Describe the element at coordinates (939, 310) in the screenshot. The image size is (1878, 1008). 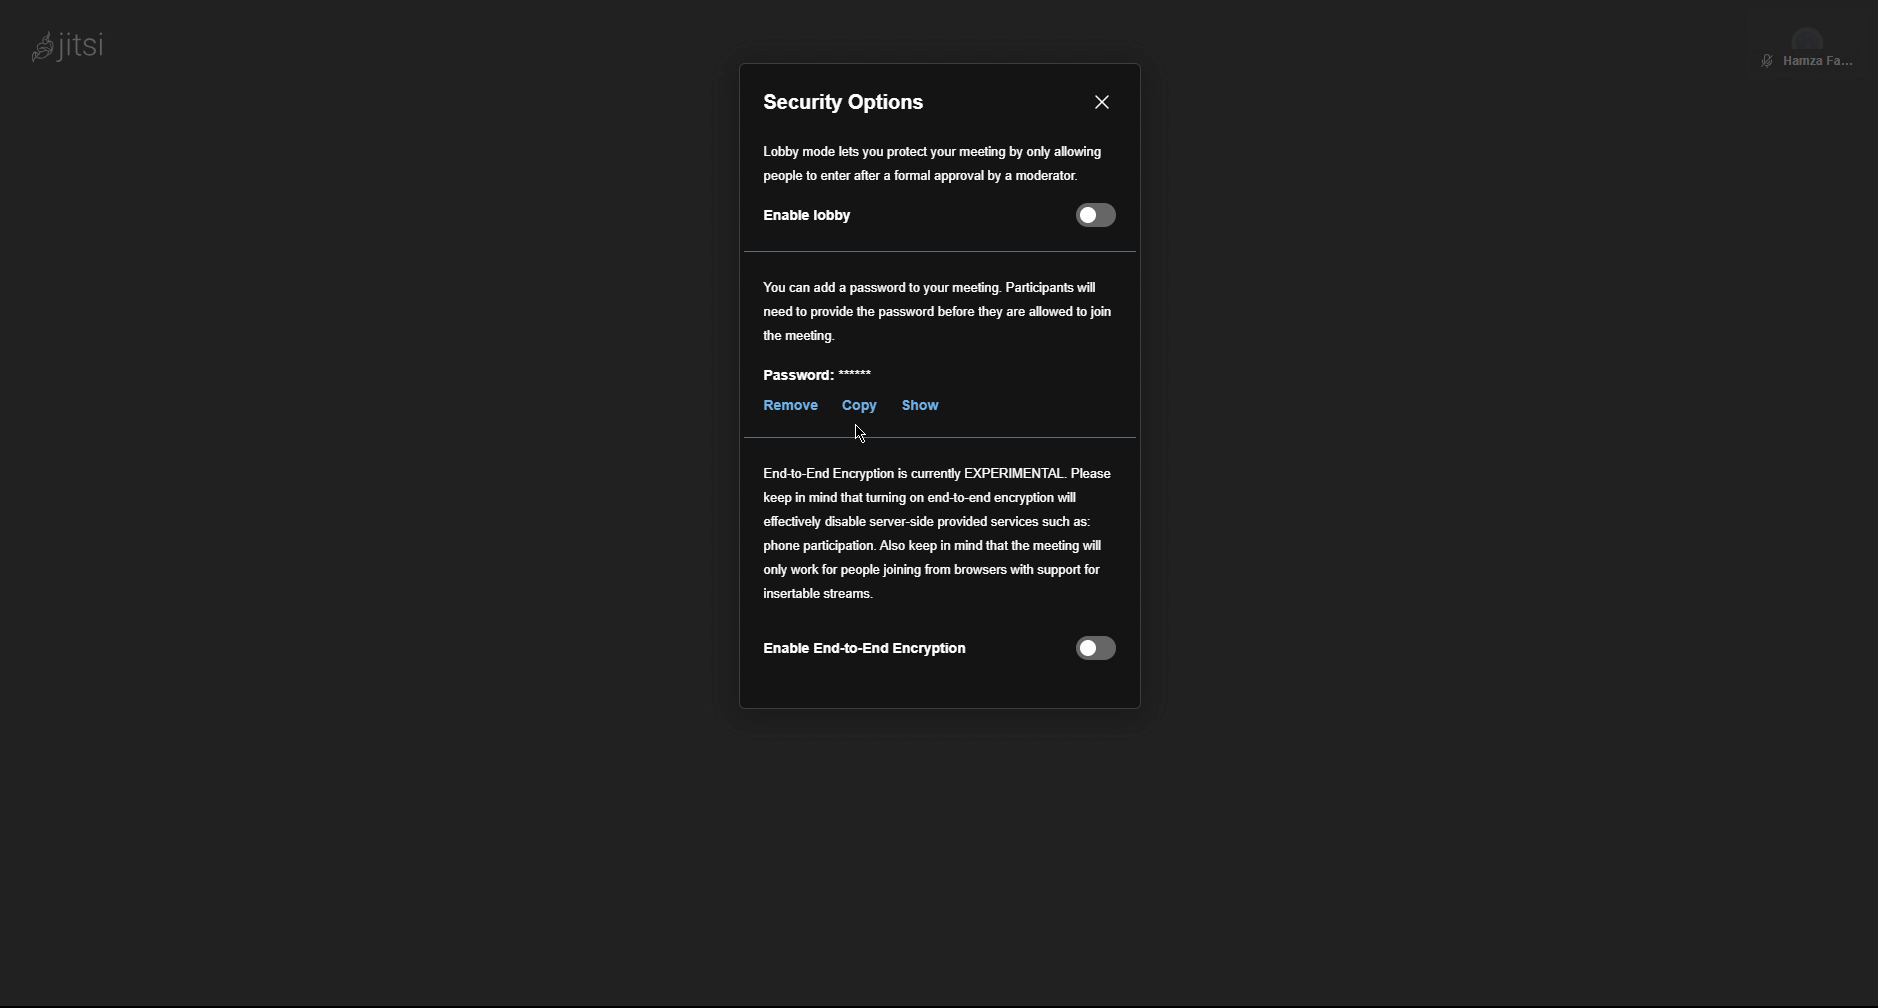
I see `Password` at that location.